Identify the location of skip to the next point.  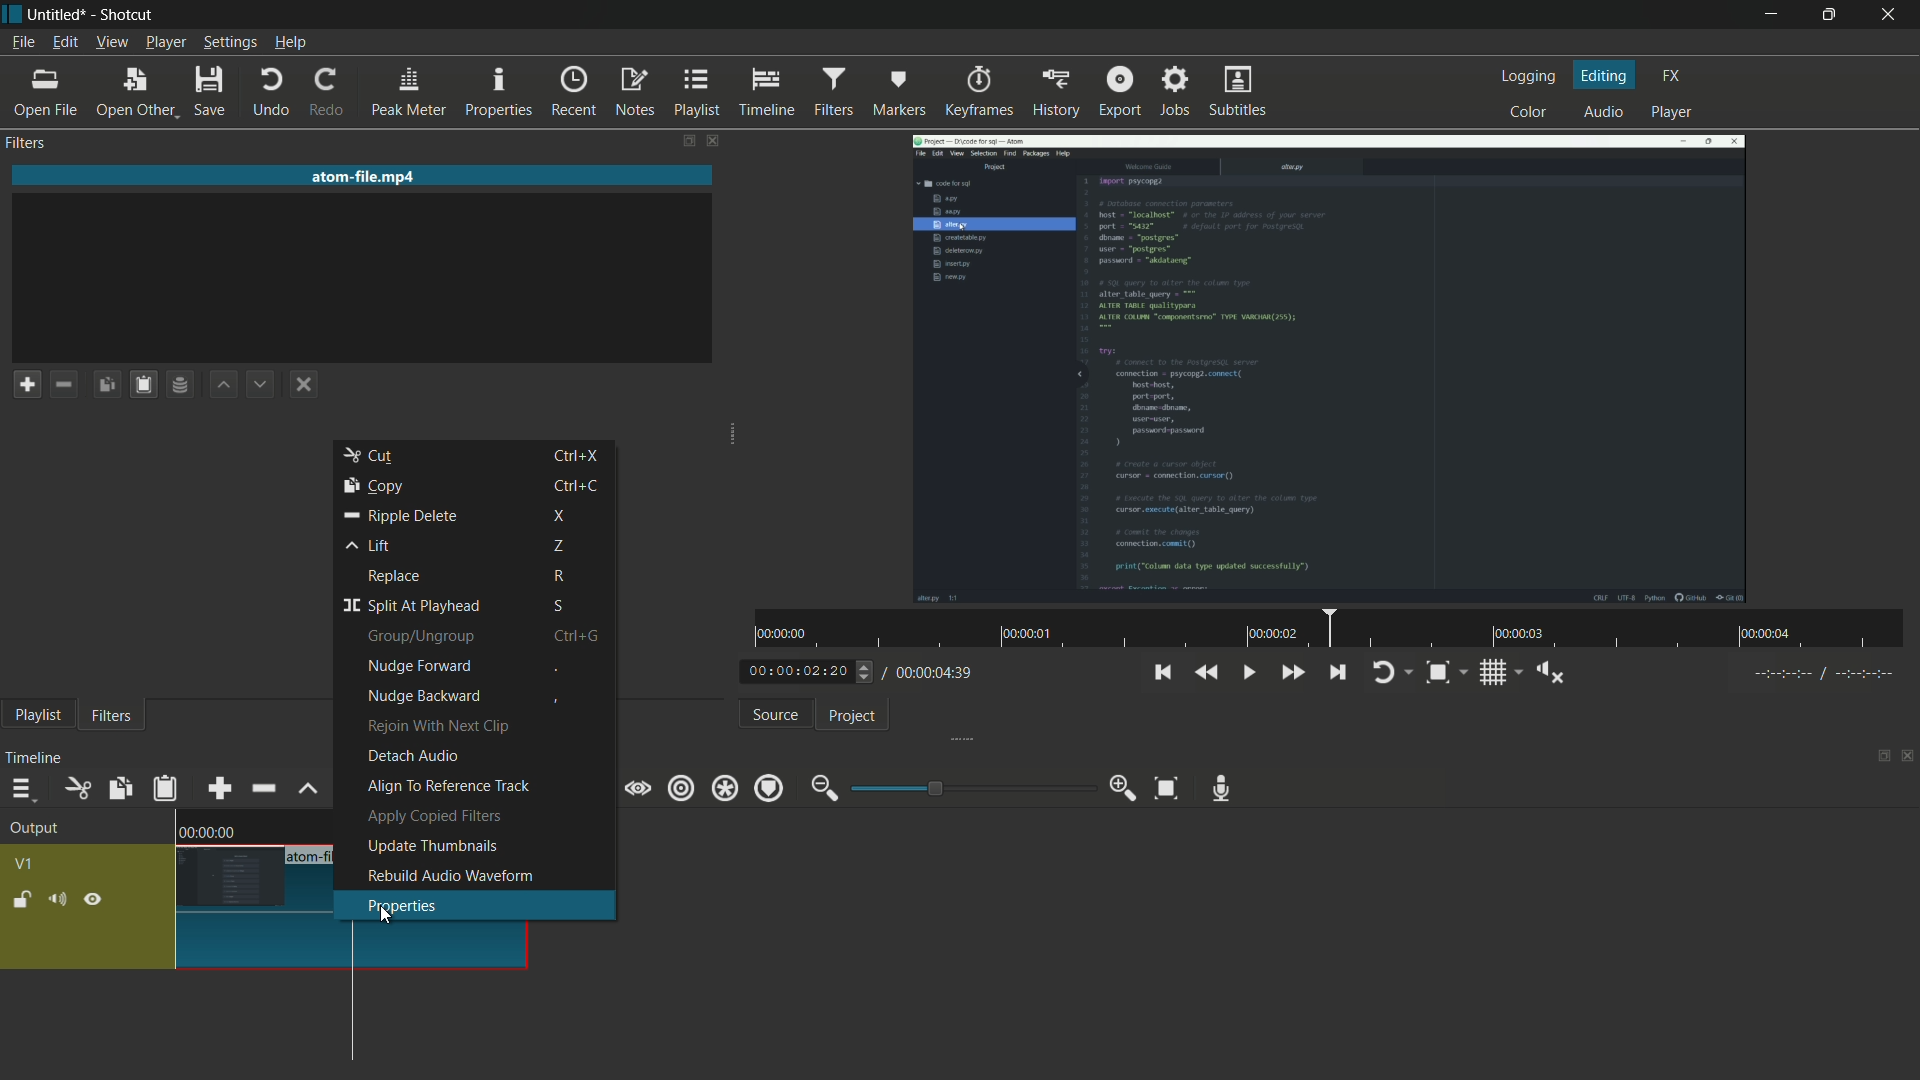
(1337, 674).